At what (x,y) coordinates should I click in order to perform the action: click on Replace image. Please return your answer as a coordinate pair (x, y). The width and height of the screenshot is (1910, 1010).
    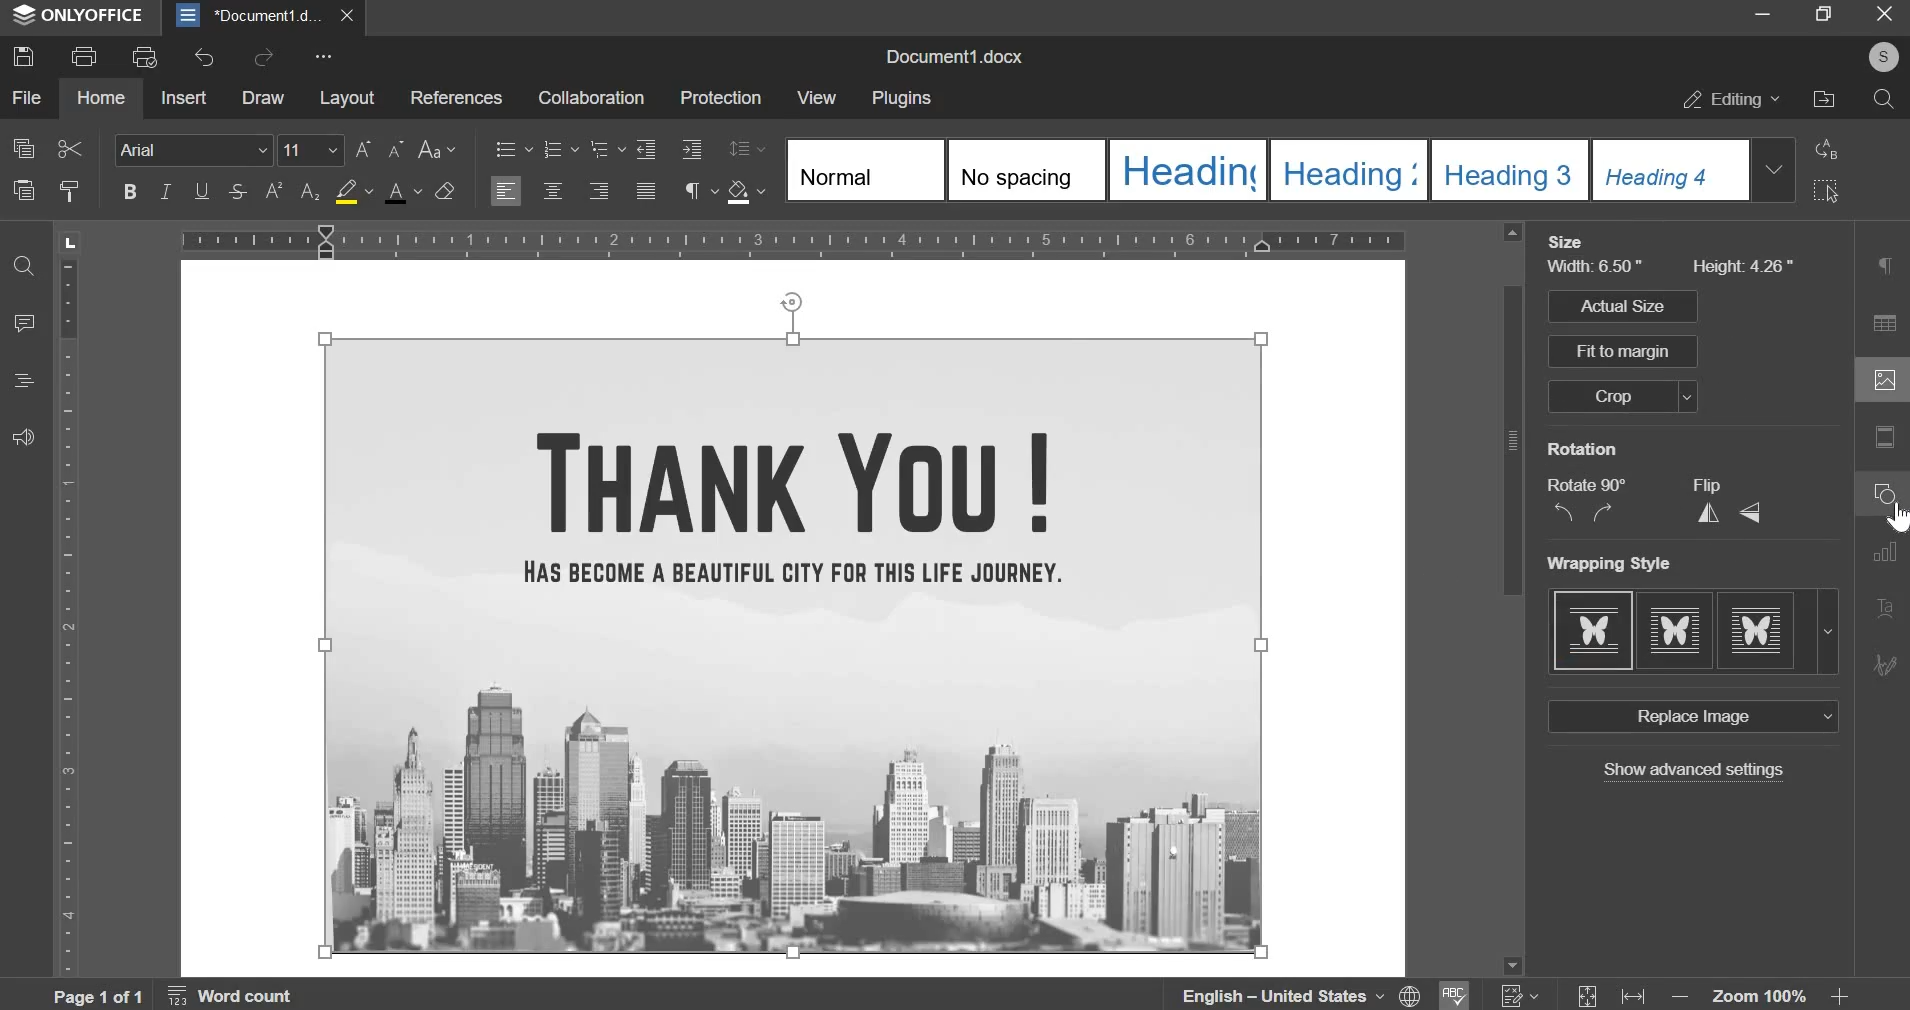
    Looking at the image, I should click on (1695, 715).